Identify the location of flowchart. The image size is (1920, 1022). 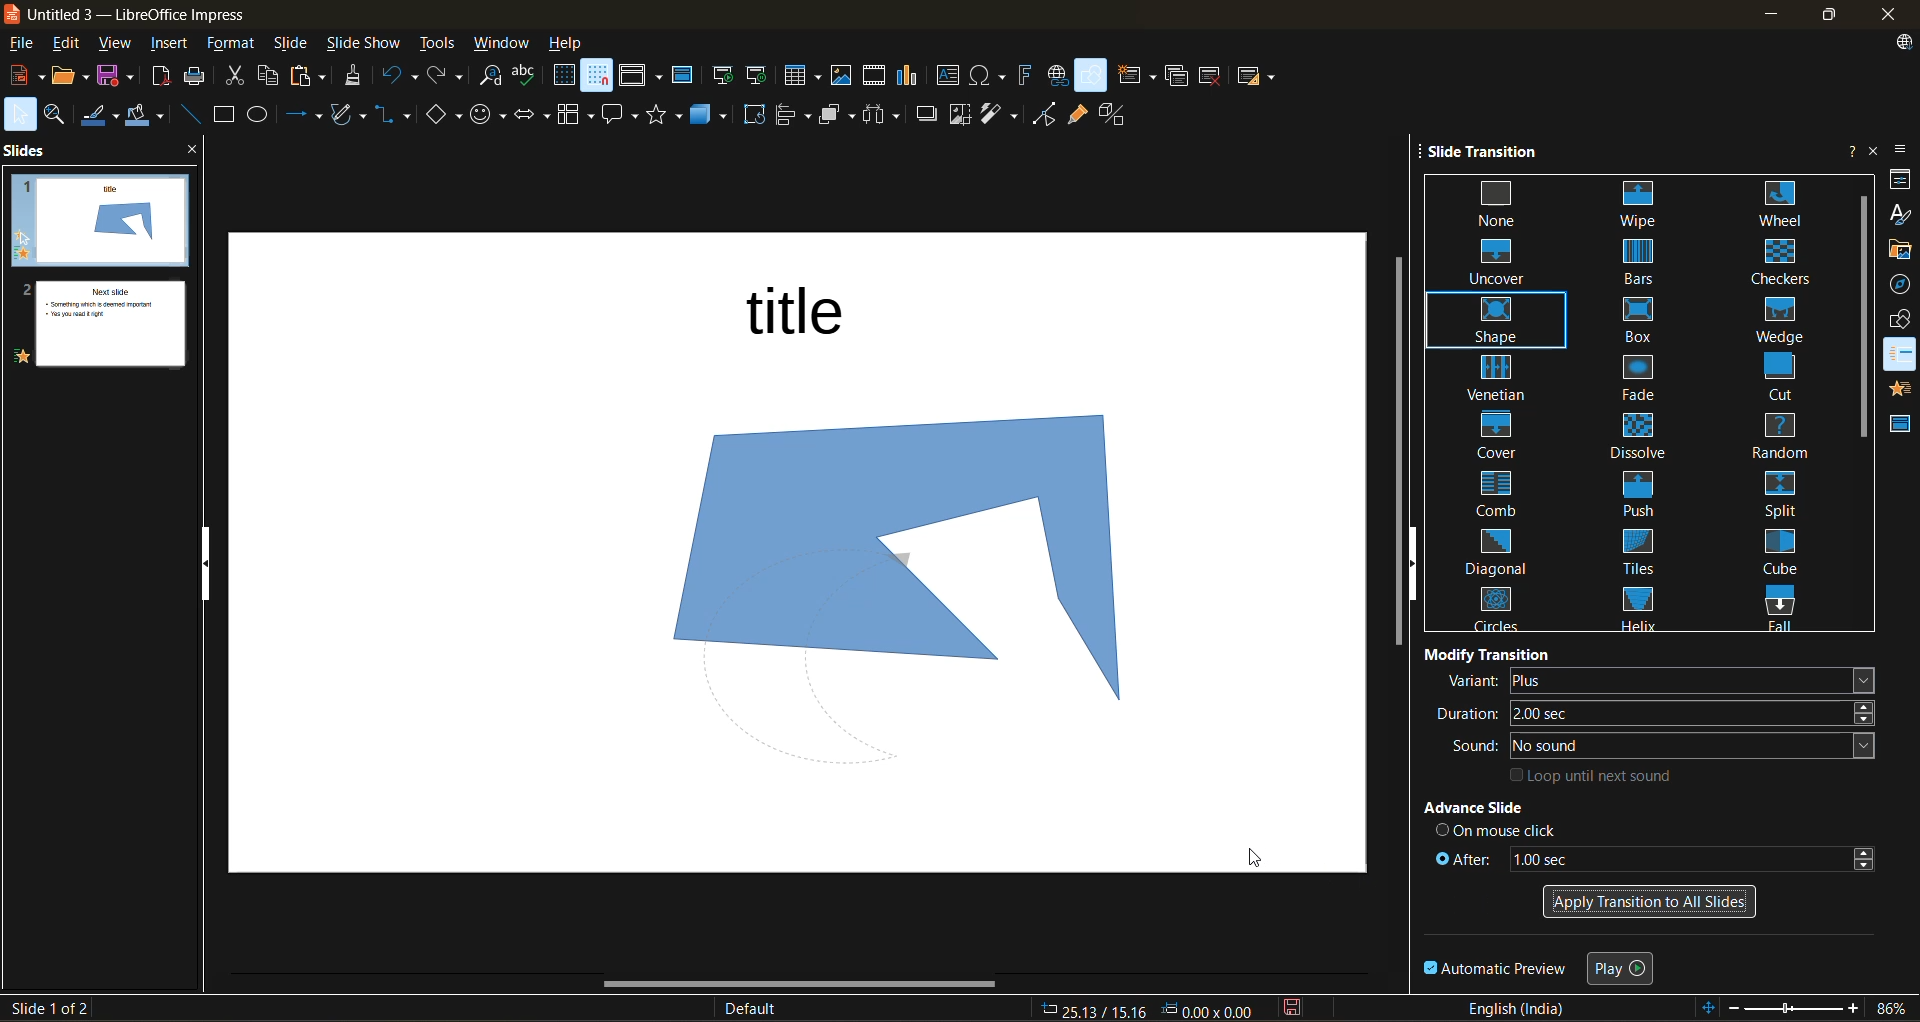
(574, 115).